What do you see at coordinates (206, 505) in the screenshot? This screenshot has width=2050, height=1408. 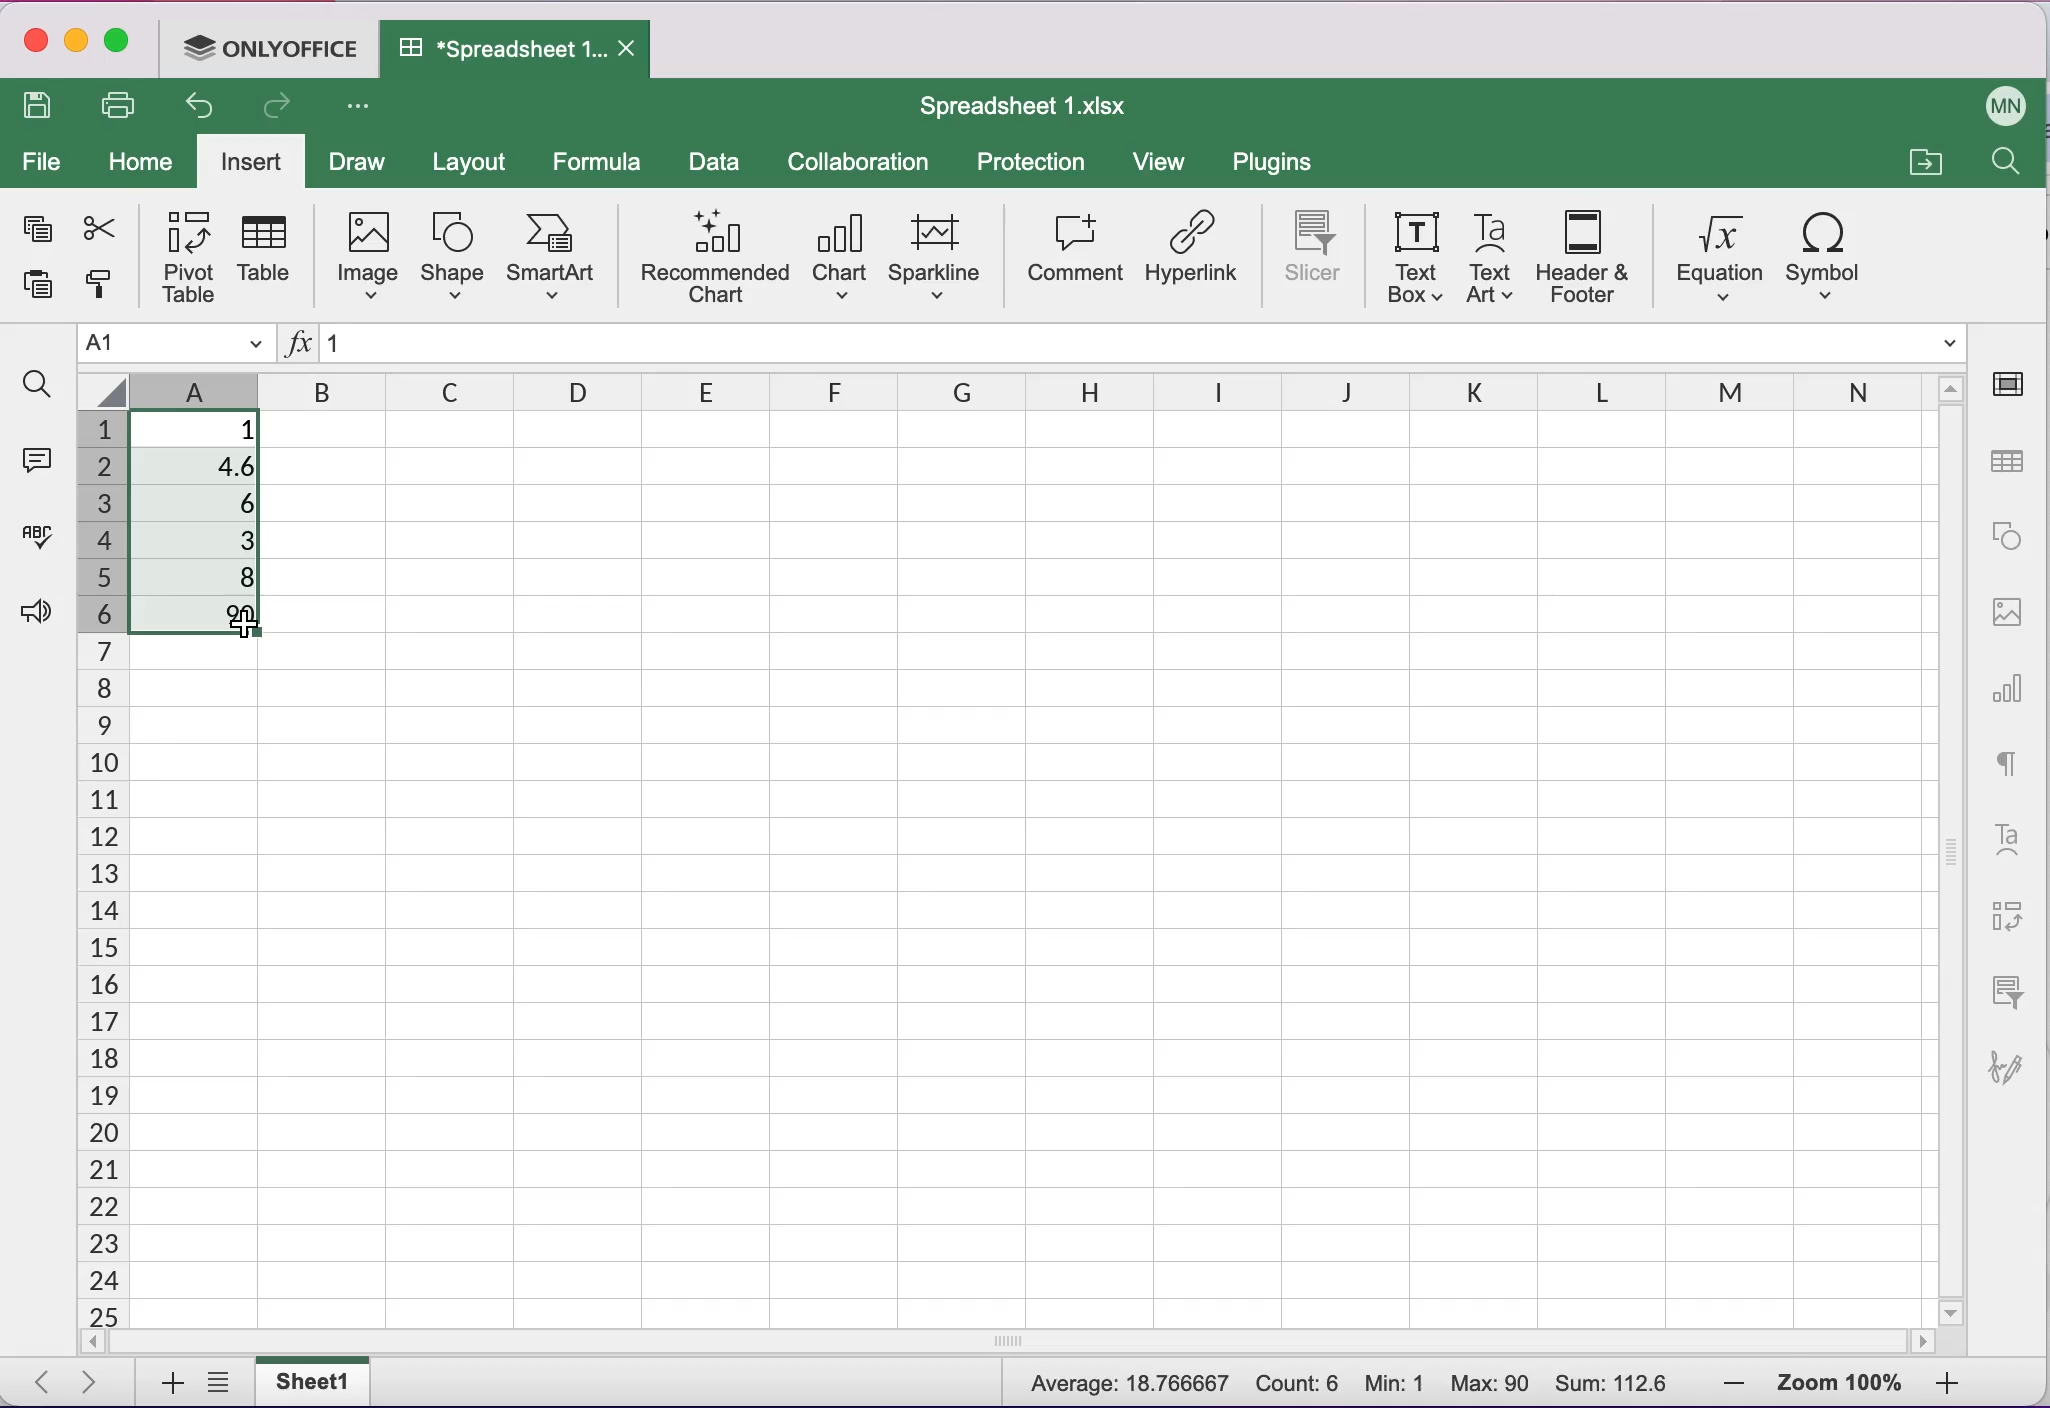 I see `6` at bounding box center [206, 505].